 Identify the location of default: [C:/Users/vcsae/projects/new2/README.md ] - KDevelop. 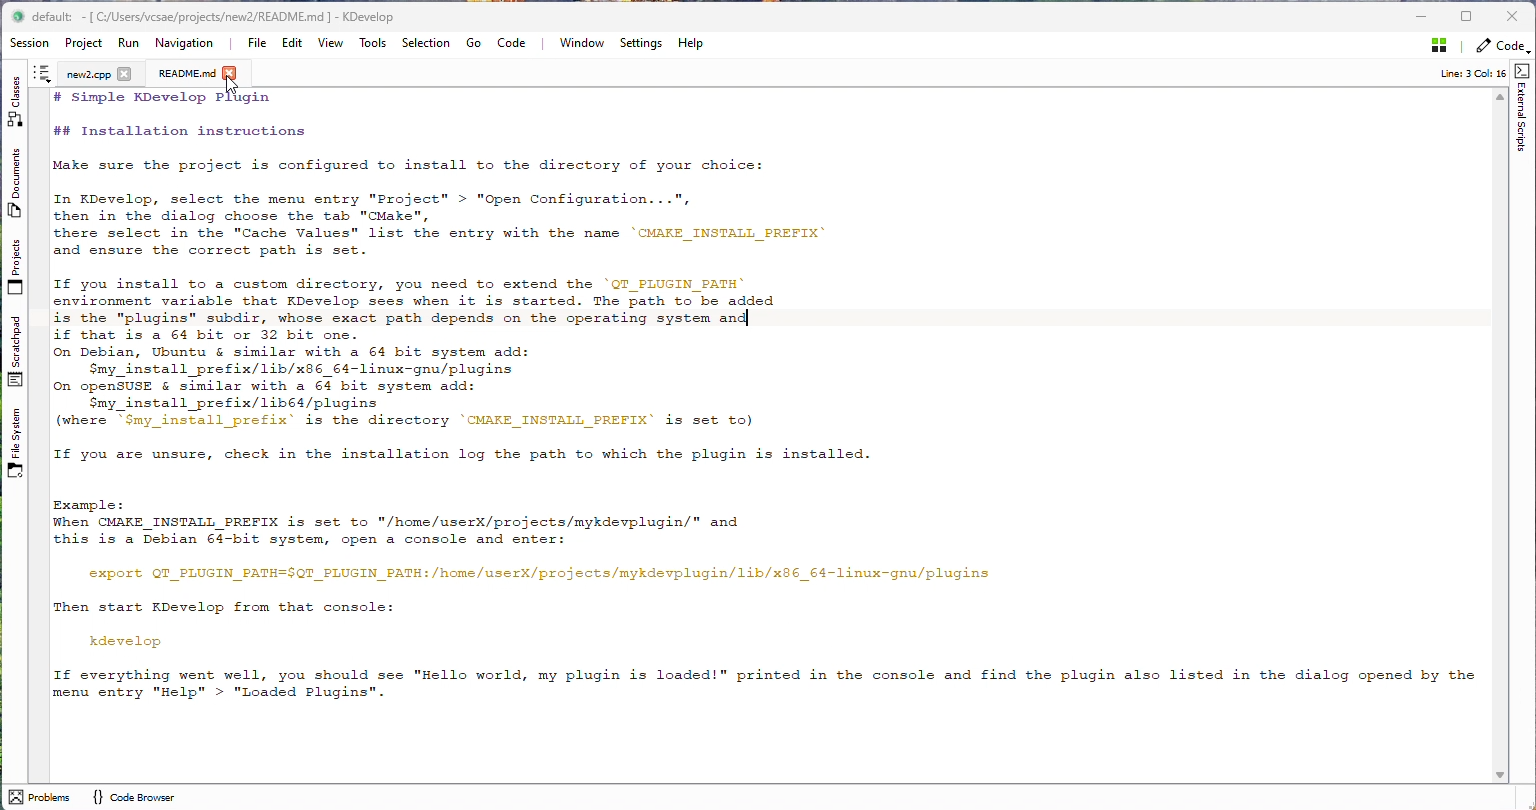
(210, 18).